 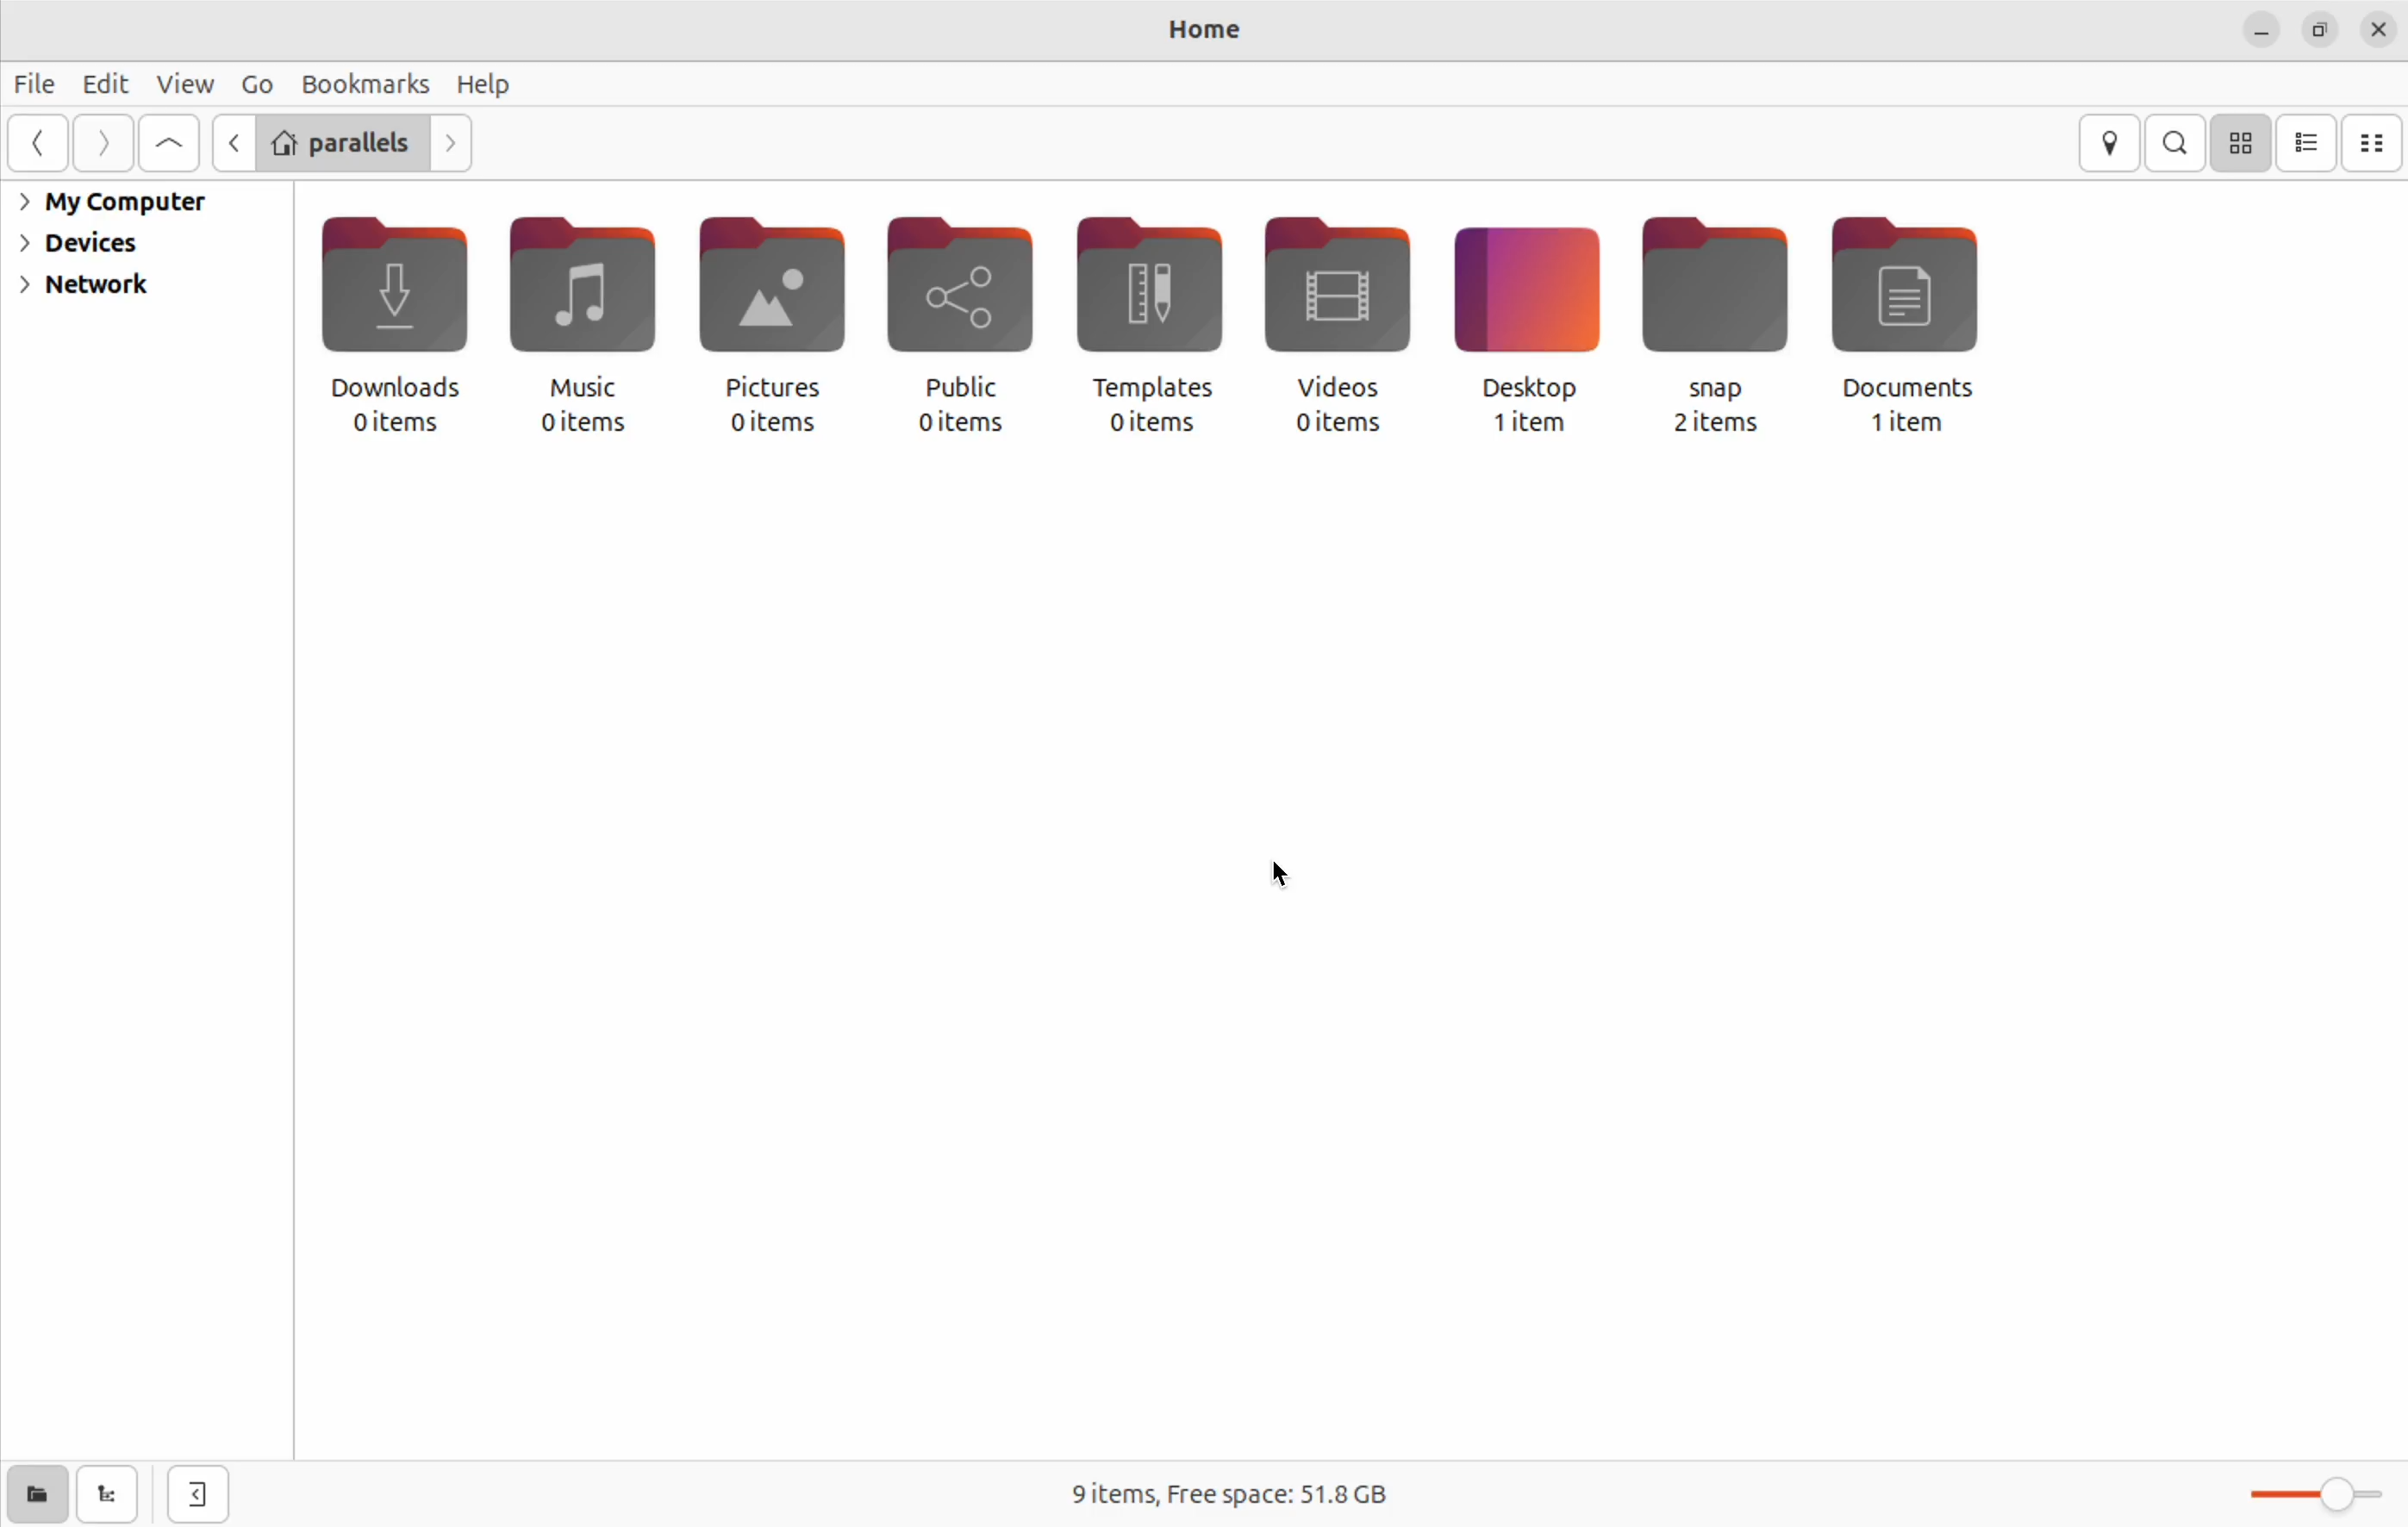 What do you see at coordinates (168, 145) in the screenshot?
I see `Goto first page` at bounding box center [168, 145].